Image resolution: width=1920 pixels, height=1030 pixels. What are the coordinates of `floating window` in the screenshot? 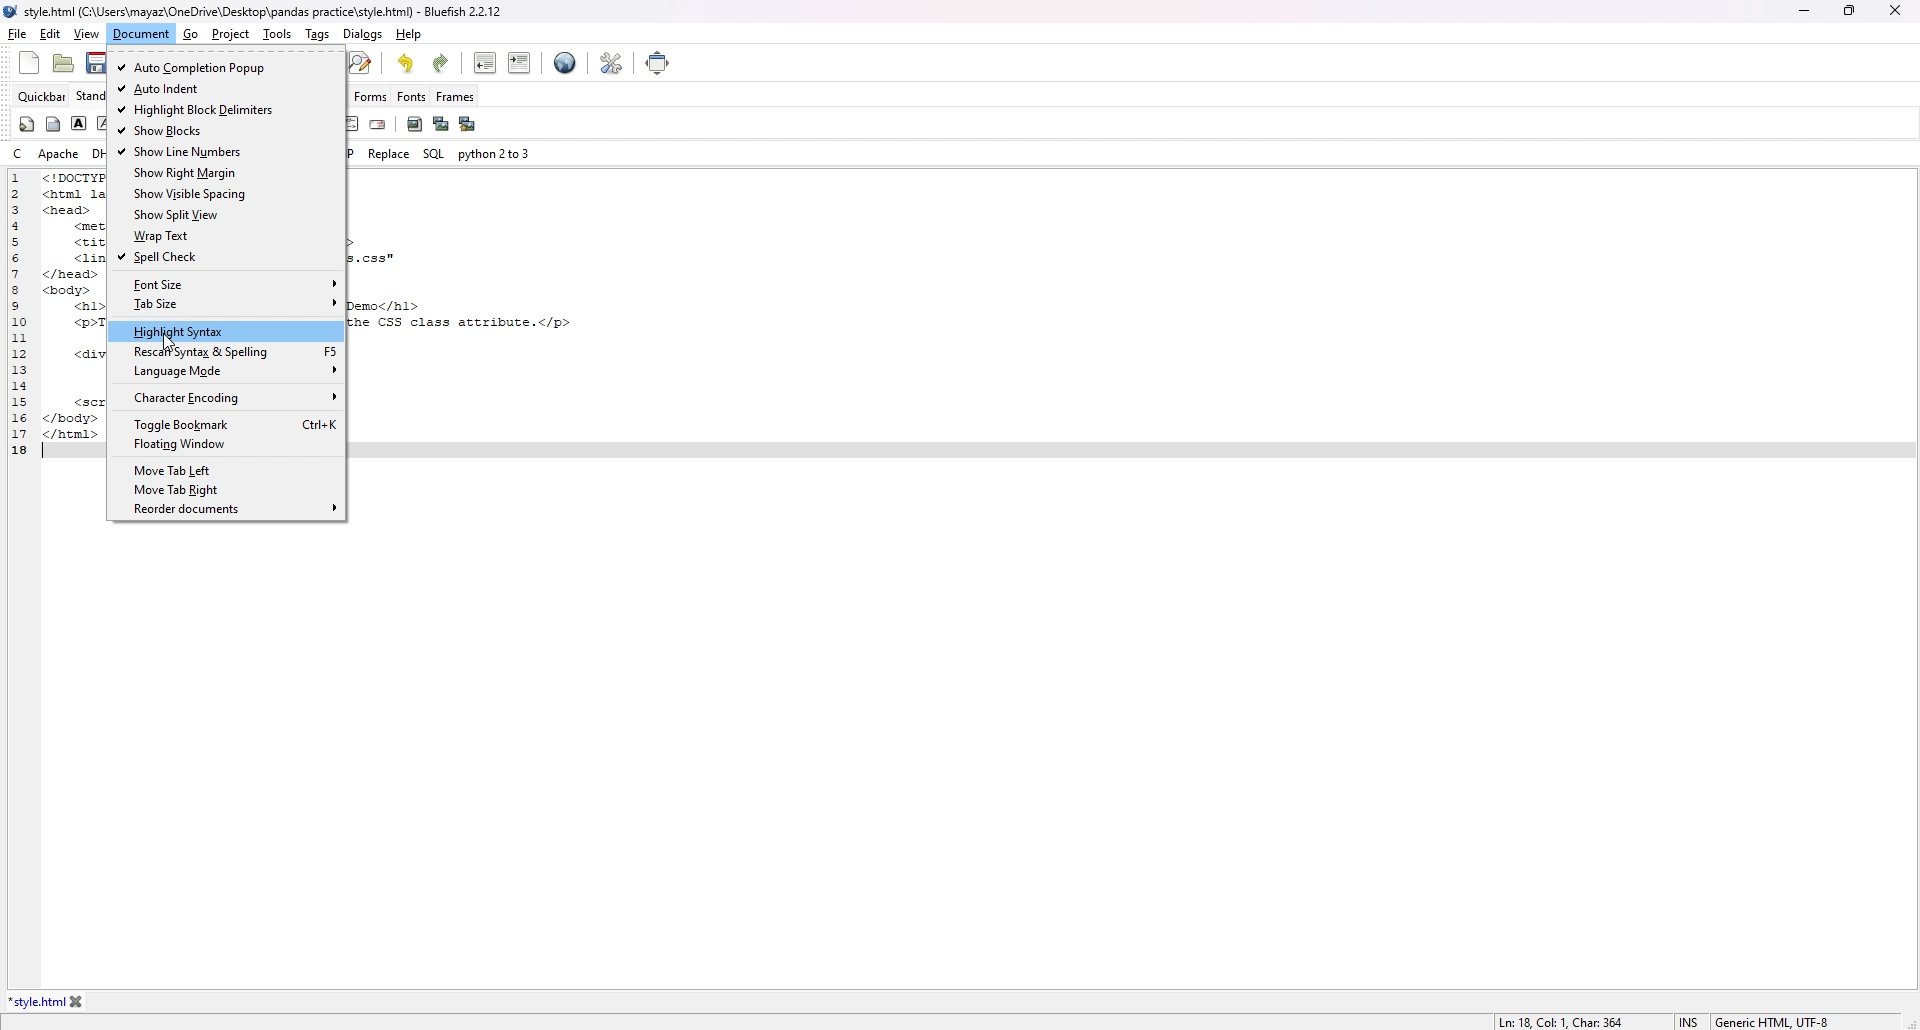 It's located at (227, 445).